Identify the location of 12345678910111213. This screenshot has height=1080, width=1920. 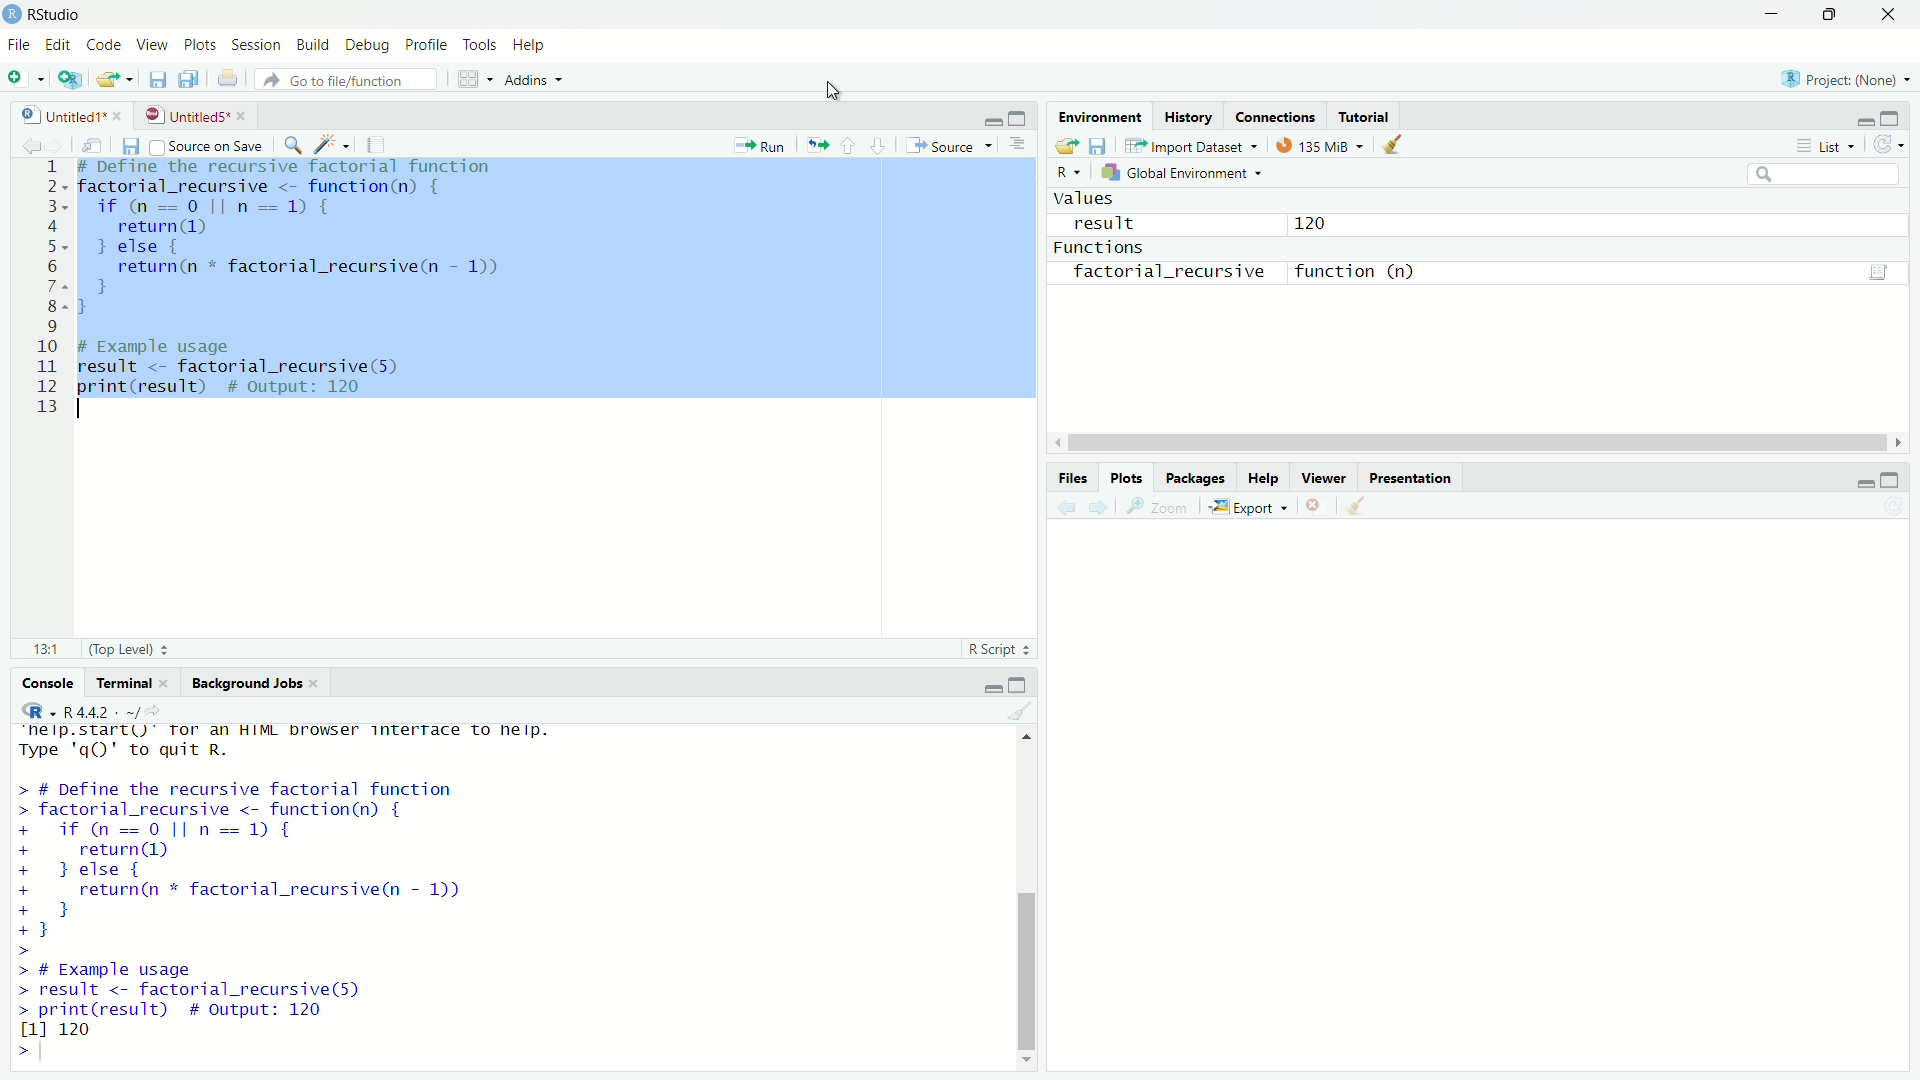
(46, 282).